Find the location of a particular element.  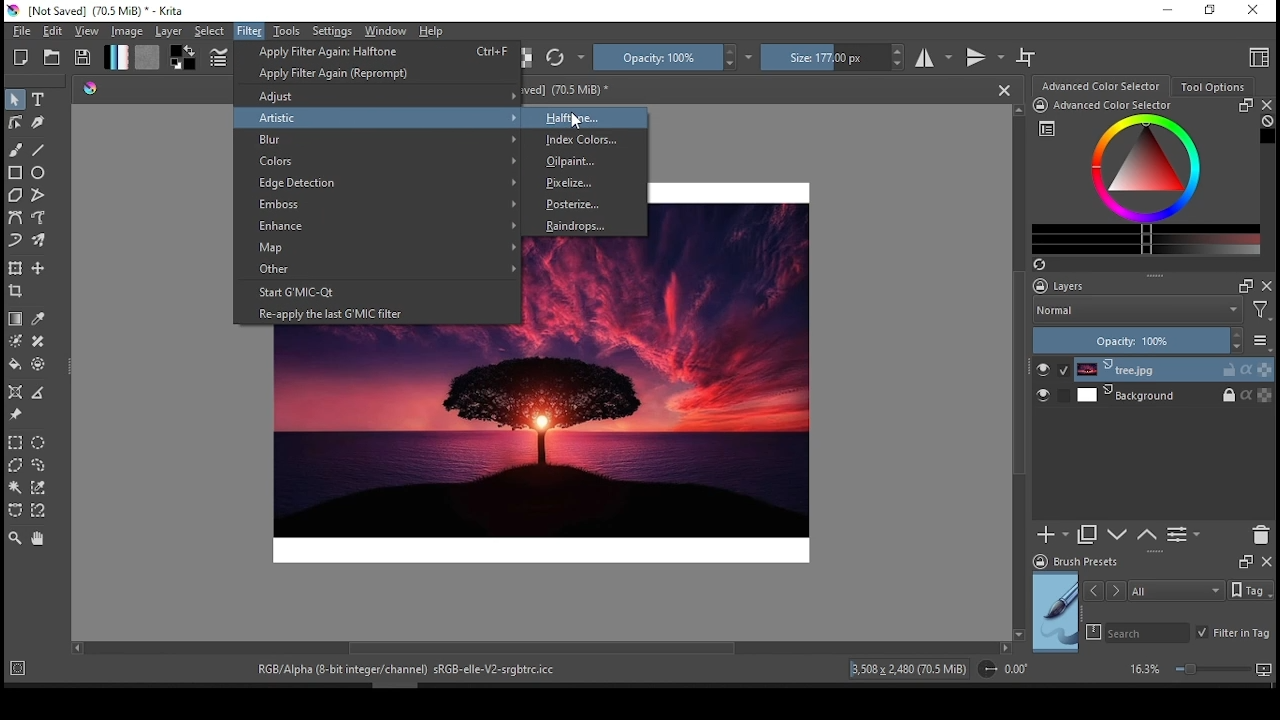

image is located at coordinates (668, 279).